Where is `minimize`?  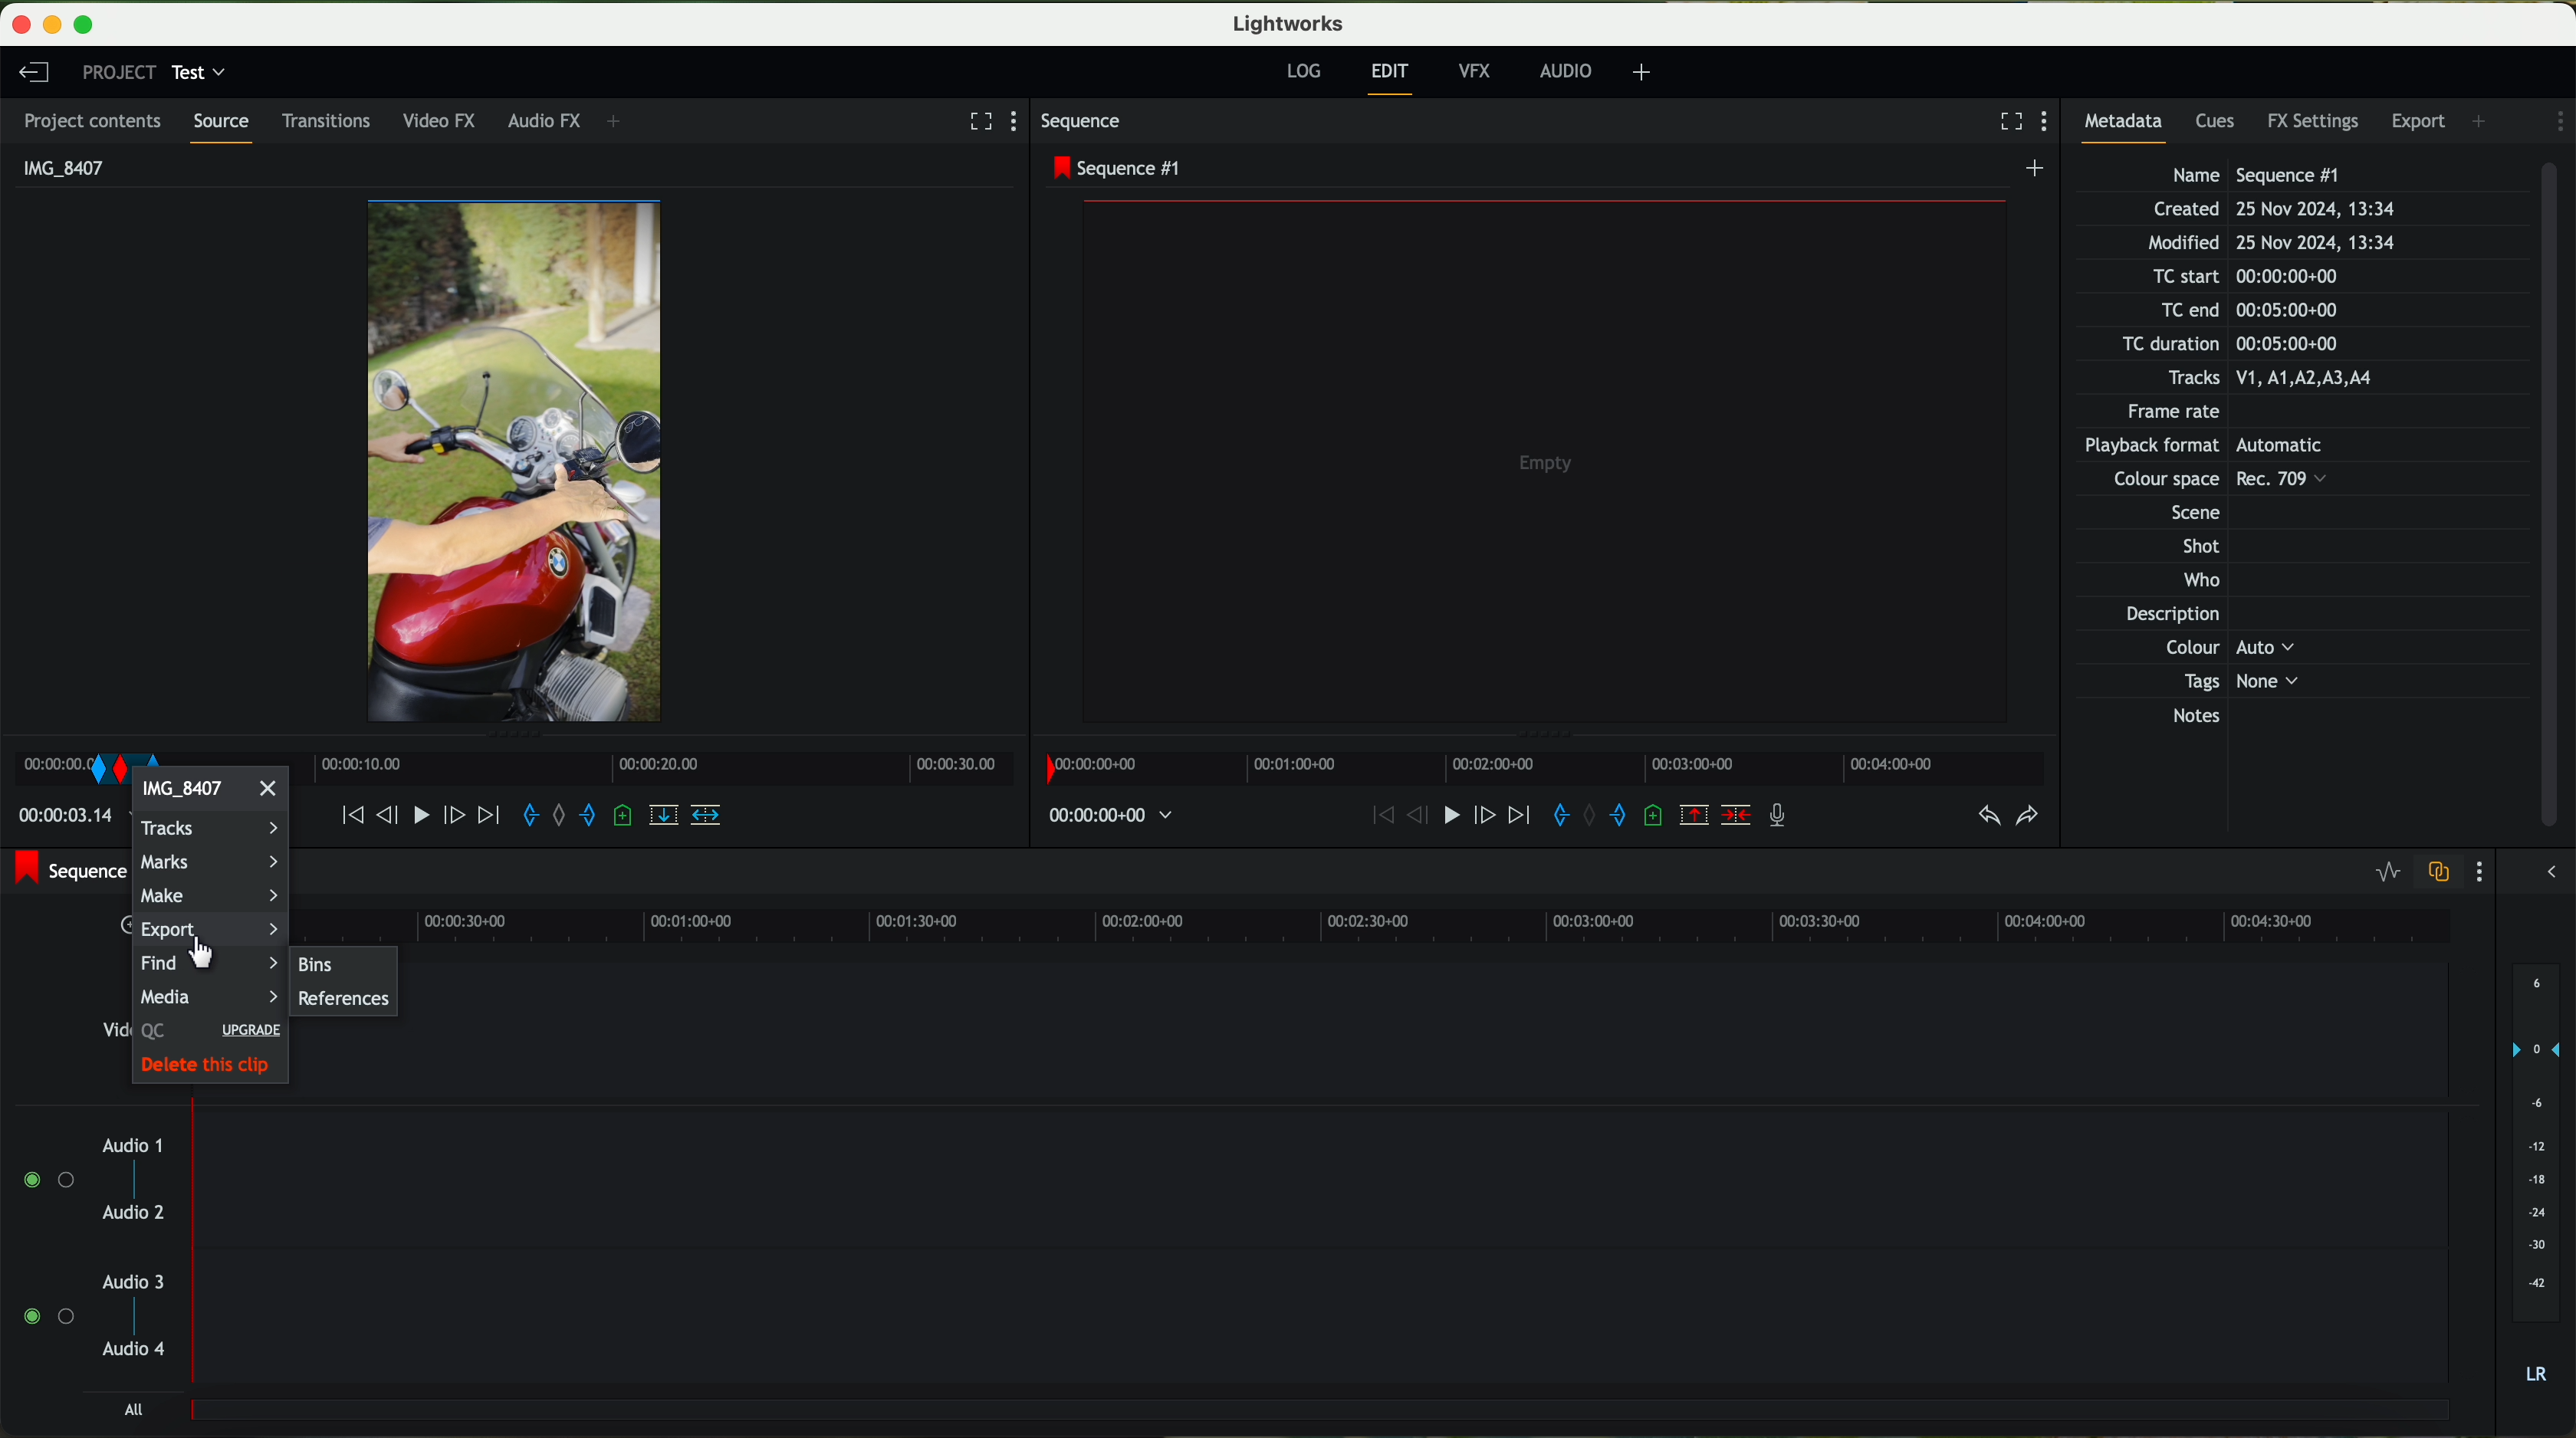 minimize is located at coordinates (47, 22).